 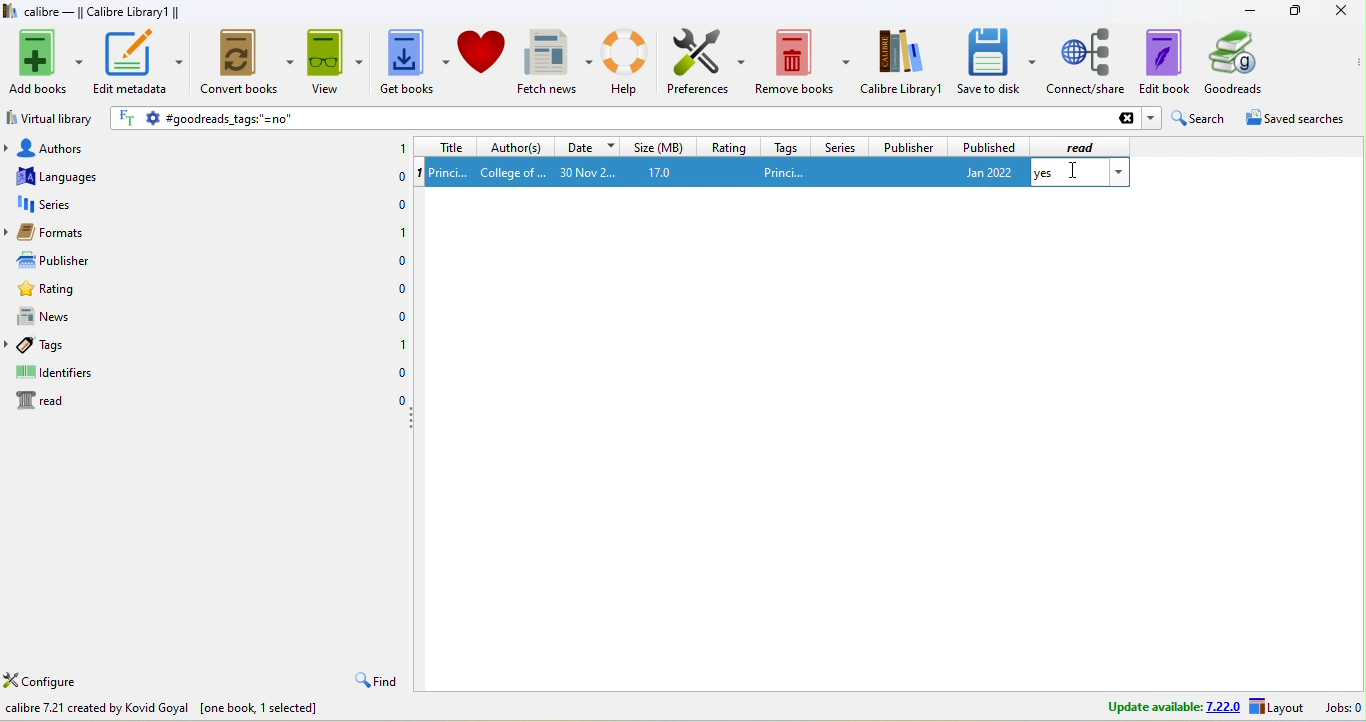 I want to click on author(s), so click(x=514, y=147).